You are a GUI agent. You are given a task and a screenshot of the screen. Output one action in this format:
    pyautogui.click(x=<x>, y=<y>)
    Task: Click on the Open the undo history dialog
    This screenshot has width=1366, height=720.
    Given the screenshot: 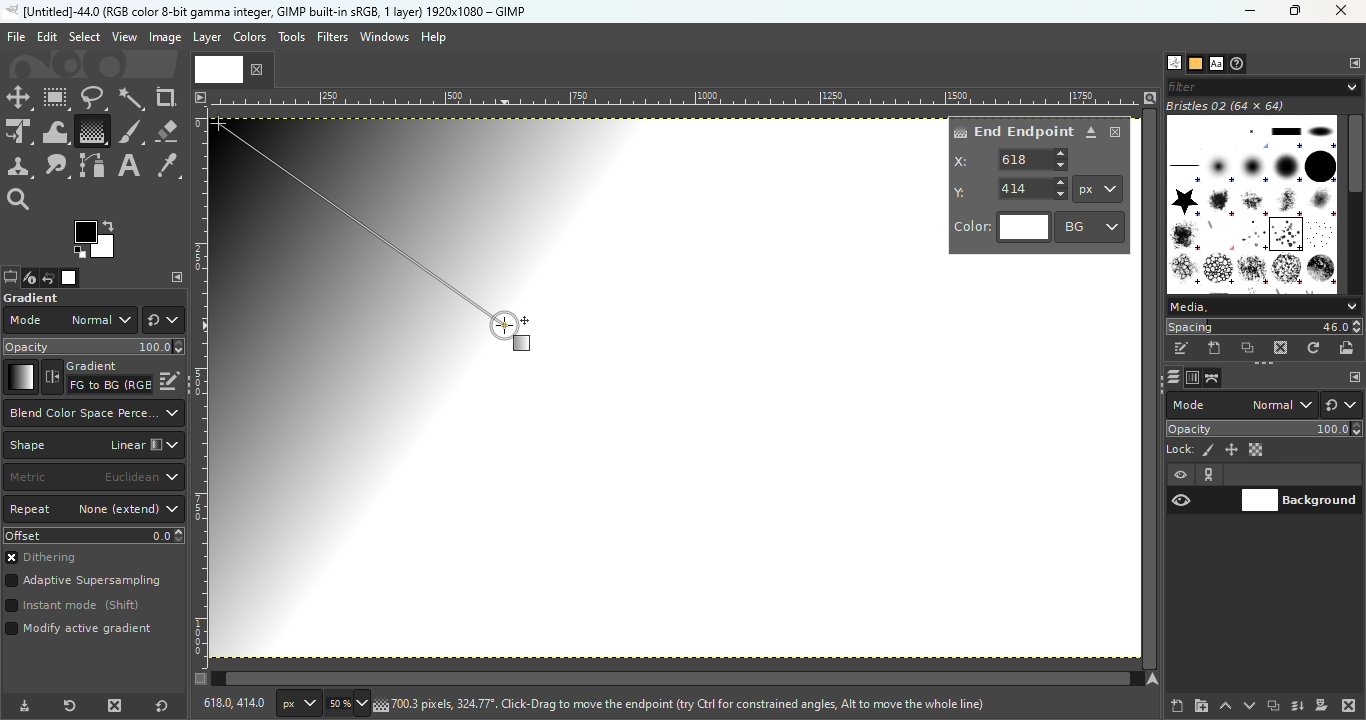 What is the action you would take?
    pyautogui.click(x=49, y=277)
    